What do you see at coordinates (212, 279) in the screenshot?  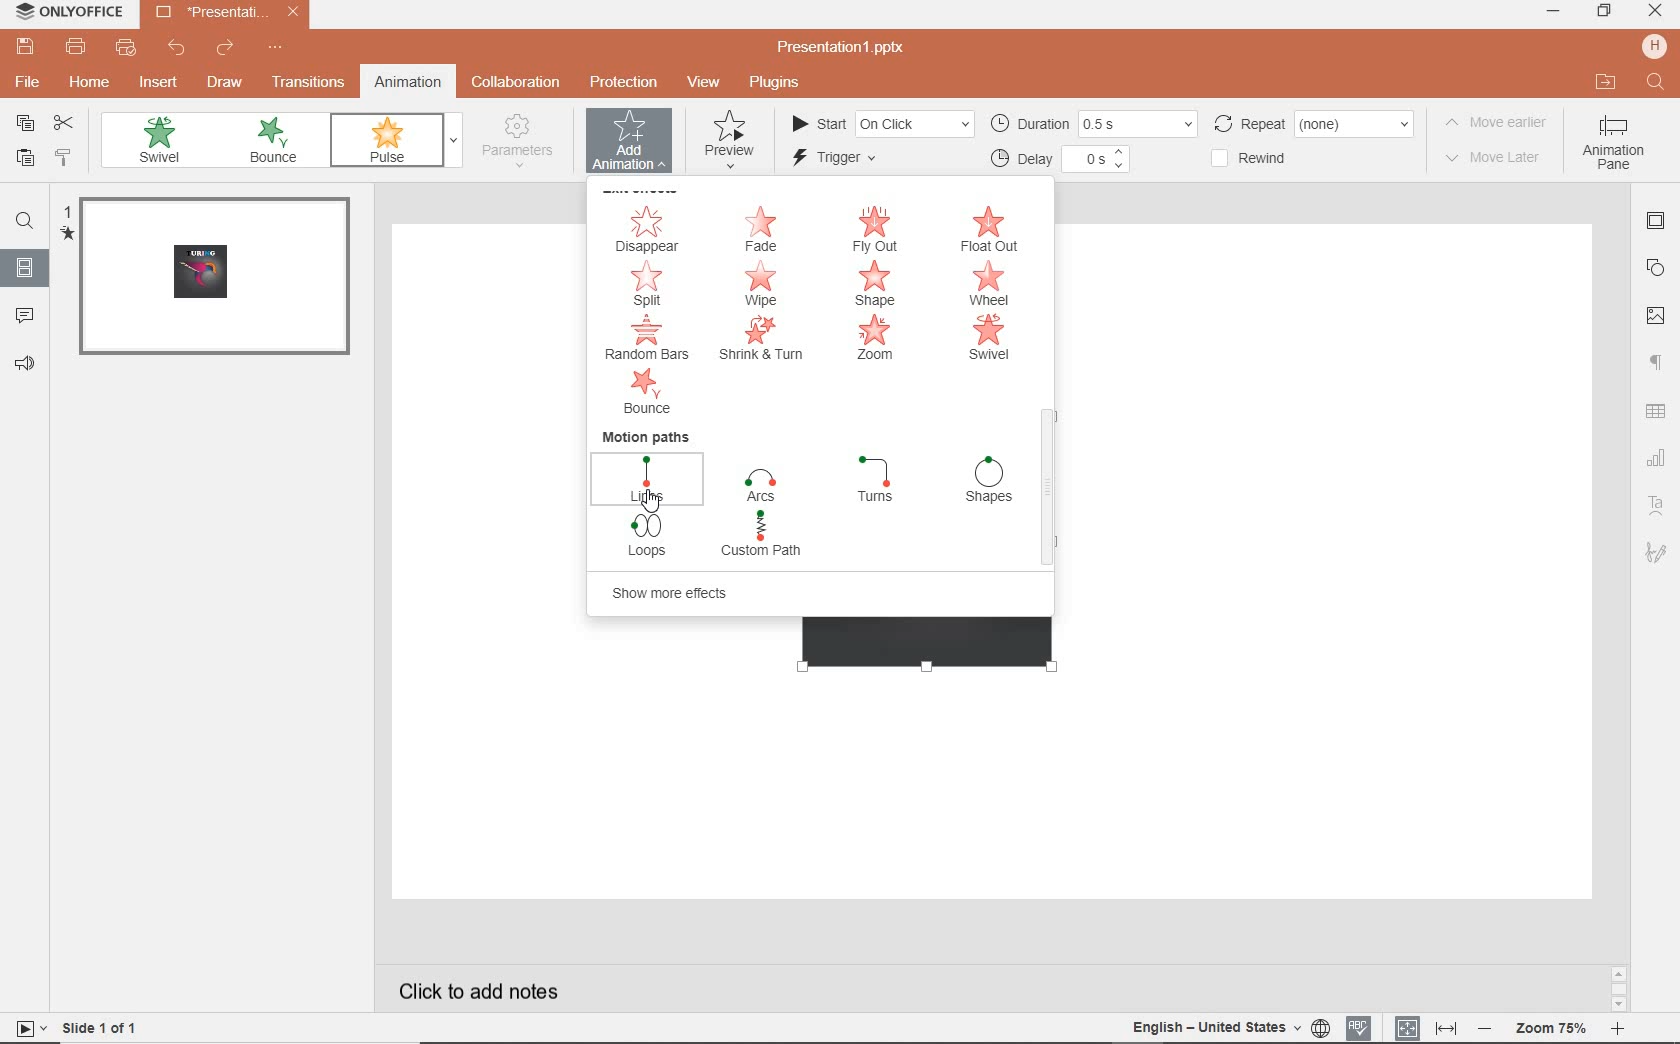 I see `slide 1` at bounding box center [212, 279].